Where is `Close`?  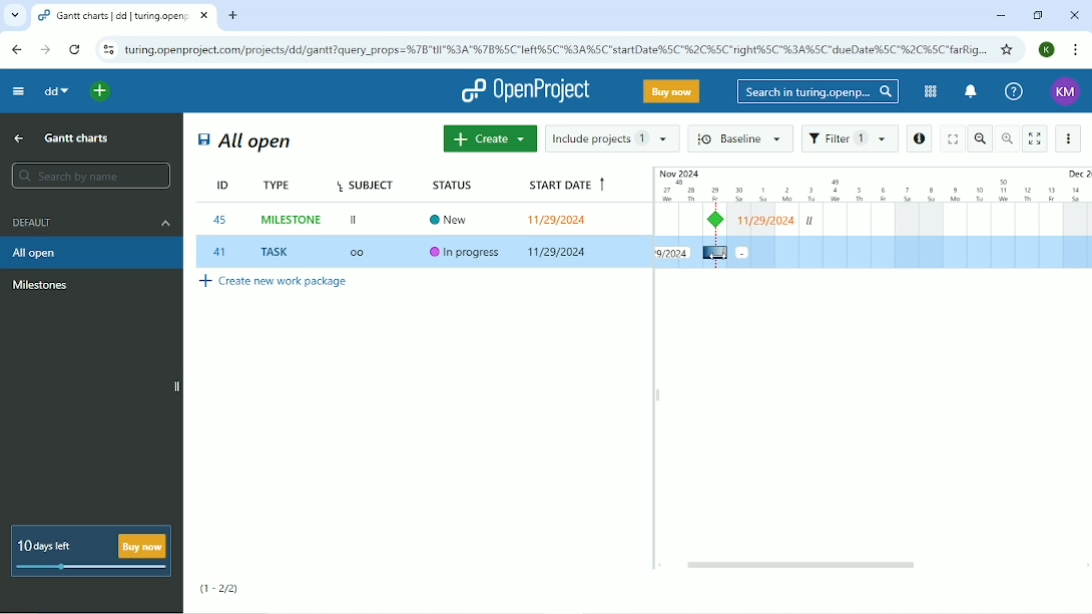 Close is located at coordinates (1074, 16).